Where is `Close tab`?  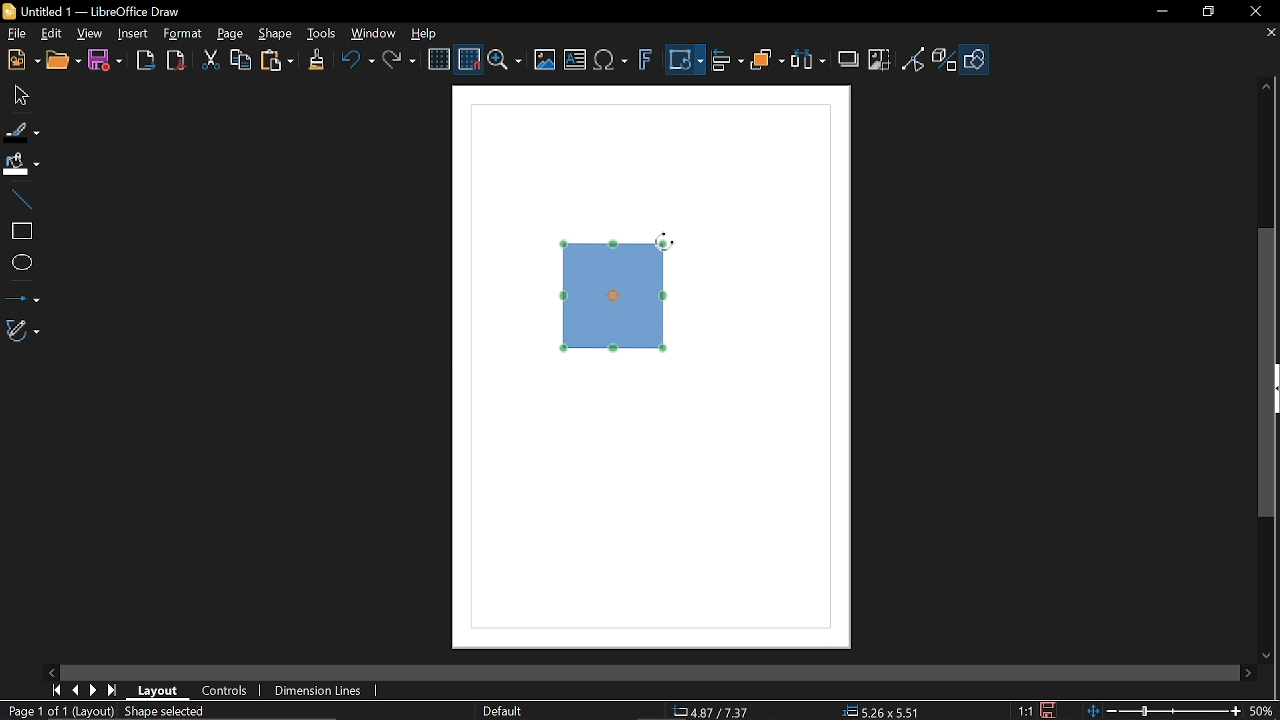 Close tab is located at coordinates (1272, 33).